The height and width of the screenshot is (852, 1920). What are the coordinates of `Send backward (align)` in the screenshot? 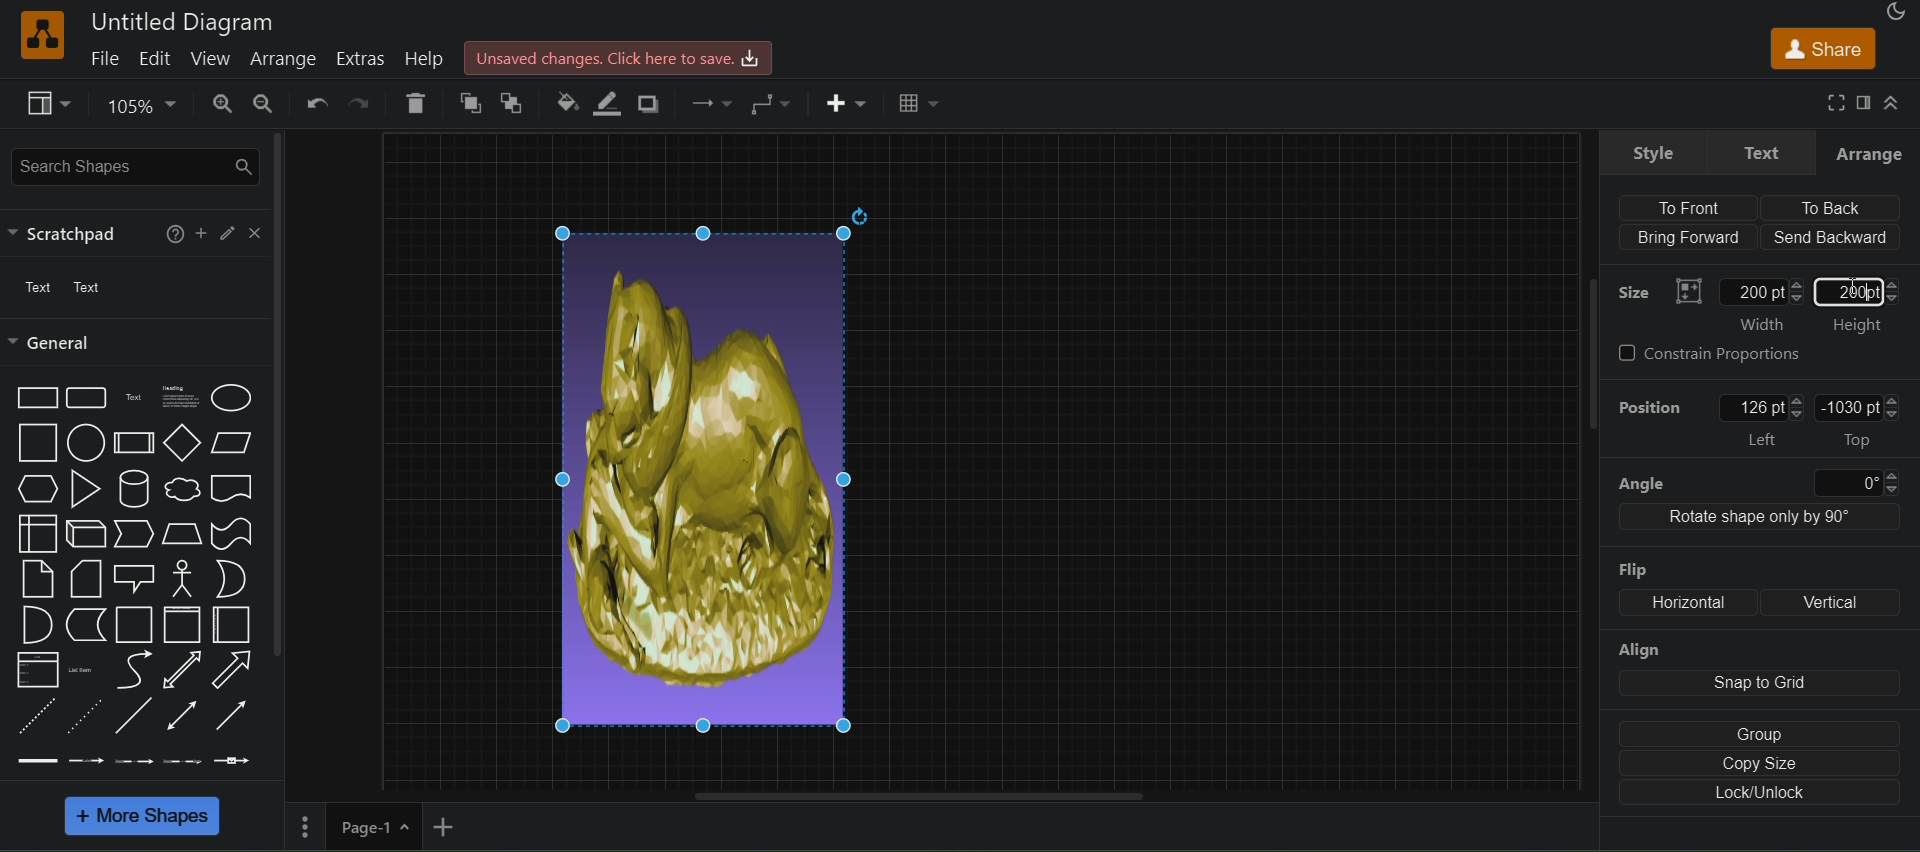 It's located at (1832, 237).